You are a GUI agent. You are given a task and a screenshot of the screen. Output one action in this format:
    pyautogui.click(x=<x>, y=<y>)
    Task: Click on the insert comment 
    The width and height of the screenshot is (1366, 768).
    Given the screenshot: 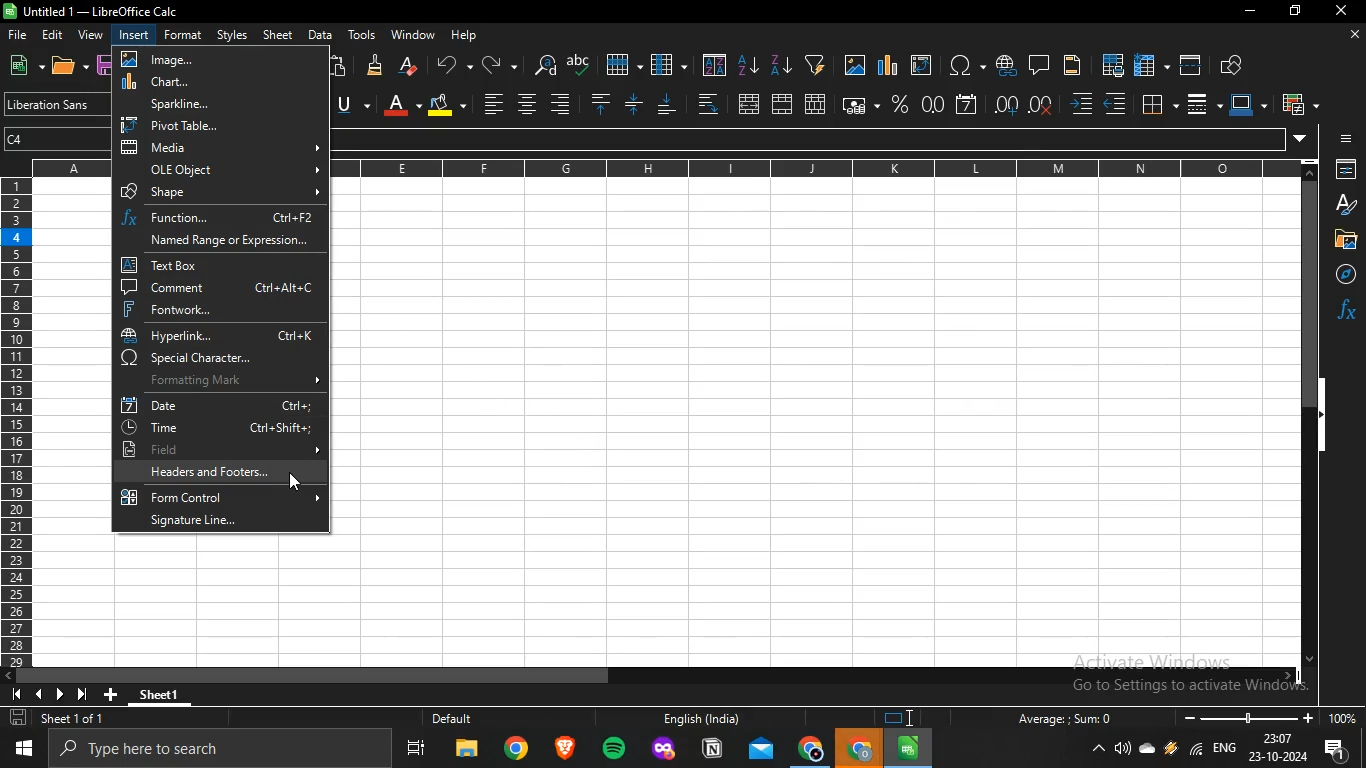 What is the action you would take?
    pyautogui.click(x=1039, y=63)
    